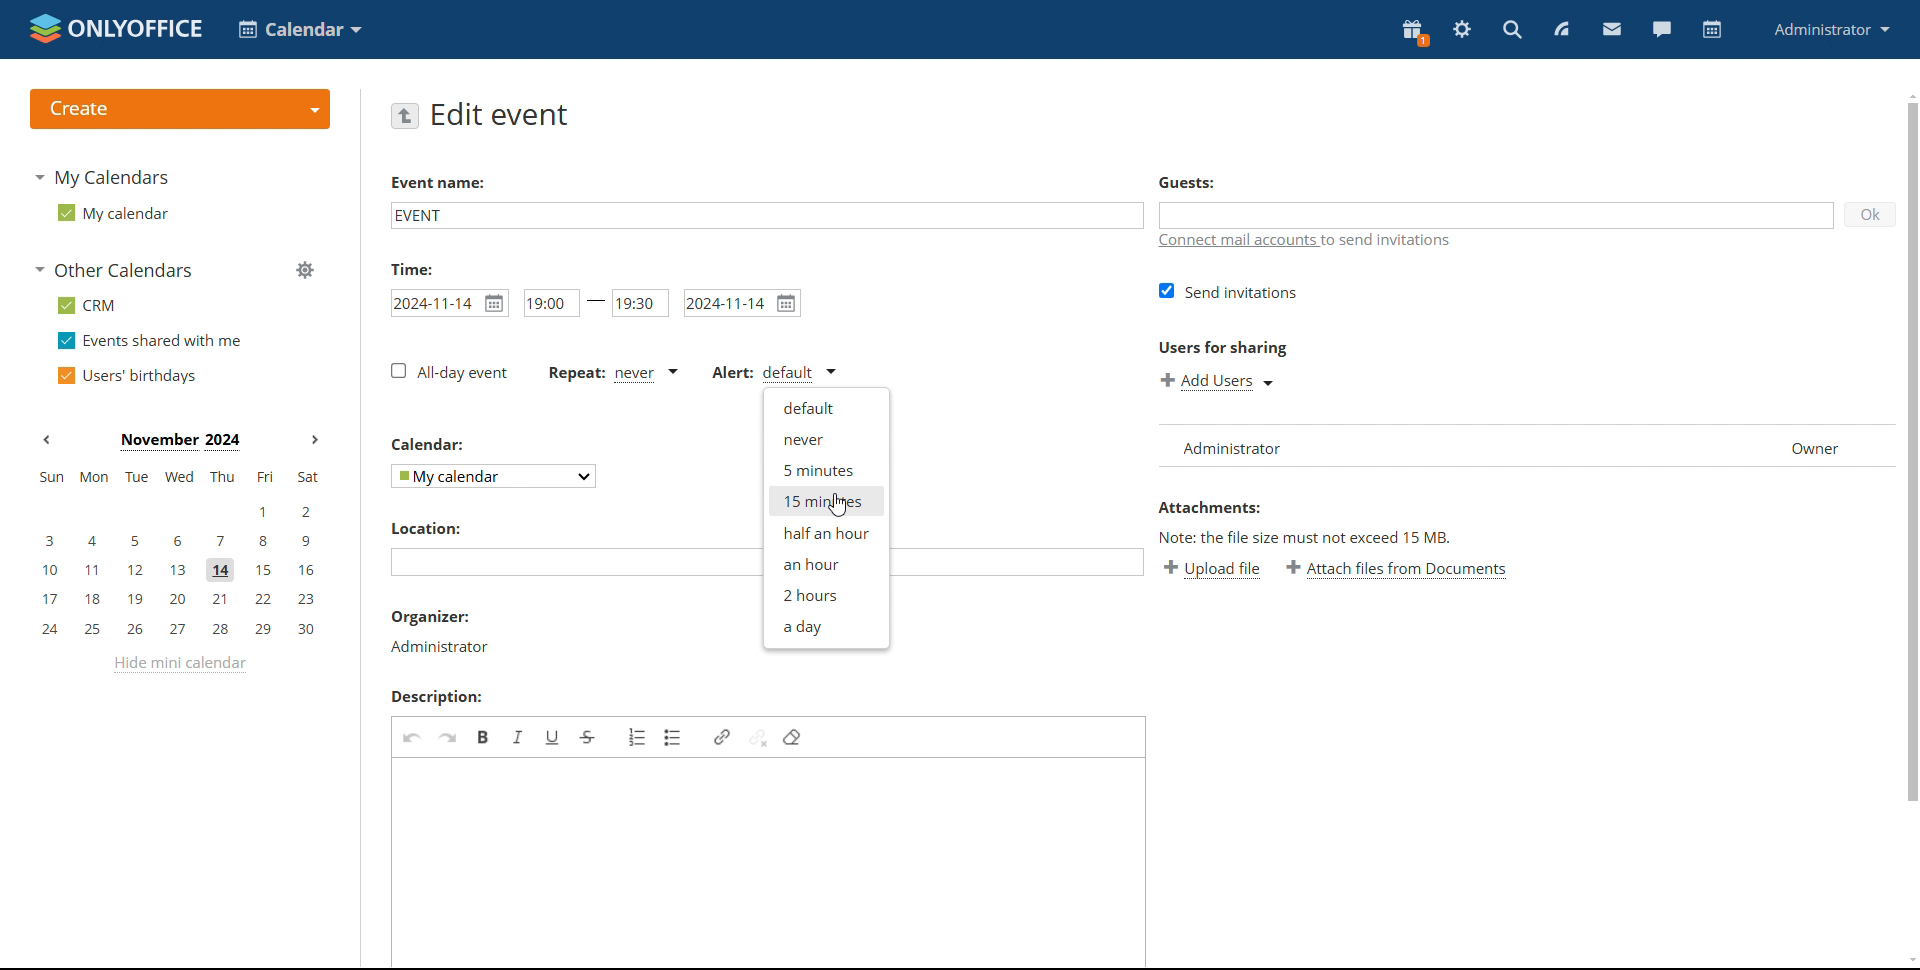 This screenshot has width=1920, height=970. Describe the element at coordinates (114, 28) in the screenshot. I see `logo` at that location.